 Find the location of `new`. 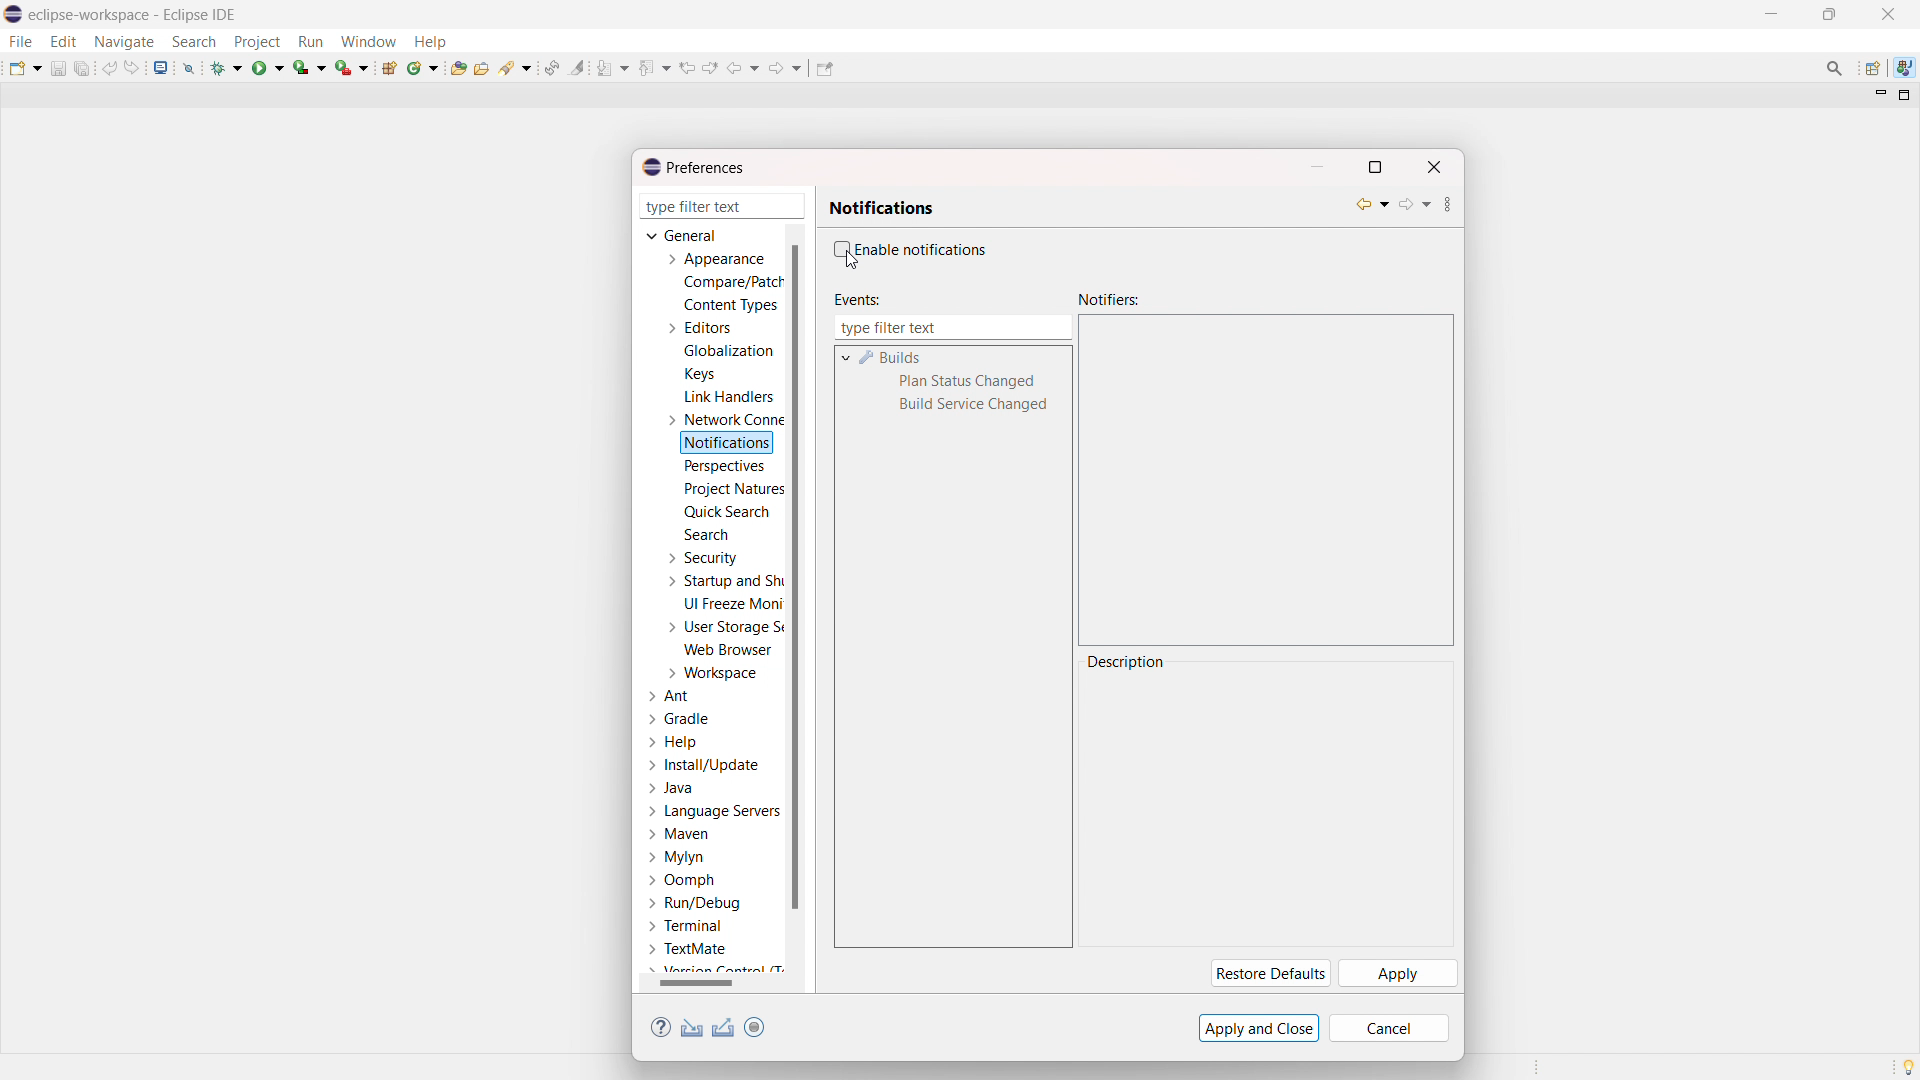

new is located at coordinates (25, 67).